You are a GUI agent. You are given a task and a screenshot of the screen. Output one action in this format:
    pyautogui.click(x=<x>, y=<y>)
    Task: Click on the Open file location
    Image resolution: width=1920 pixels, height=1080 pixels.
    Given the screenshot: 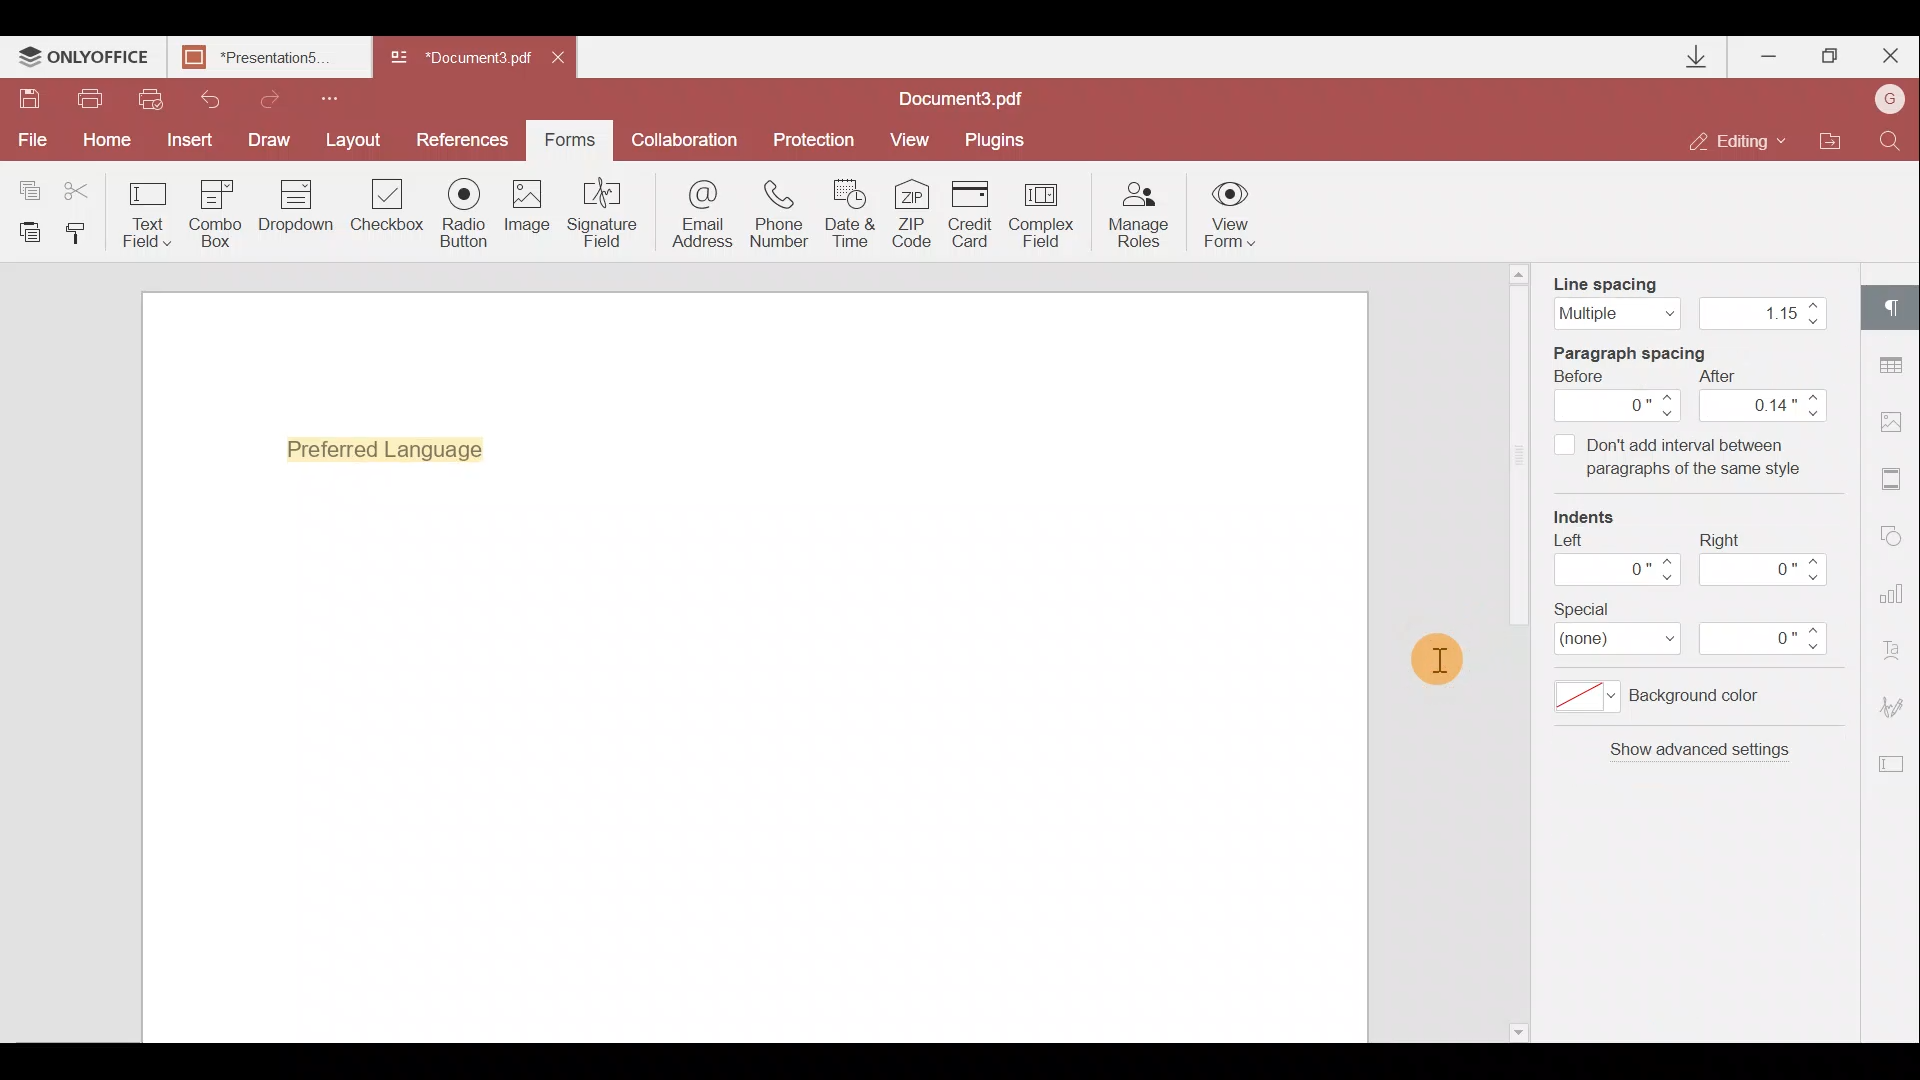 What is the action you would take?
    pyautogui.click(x=1829, y=143)
    